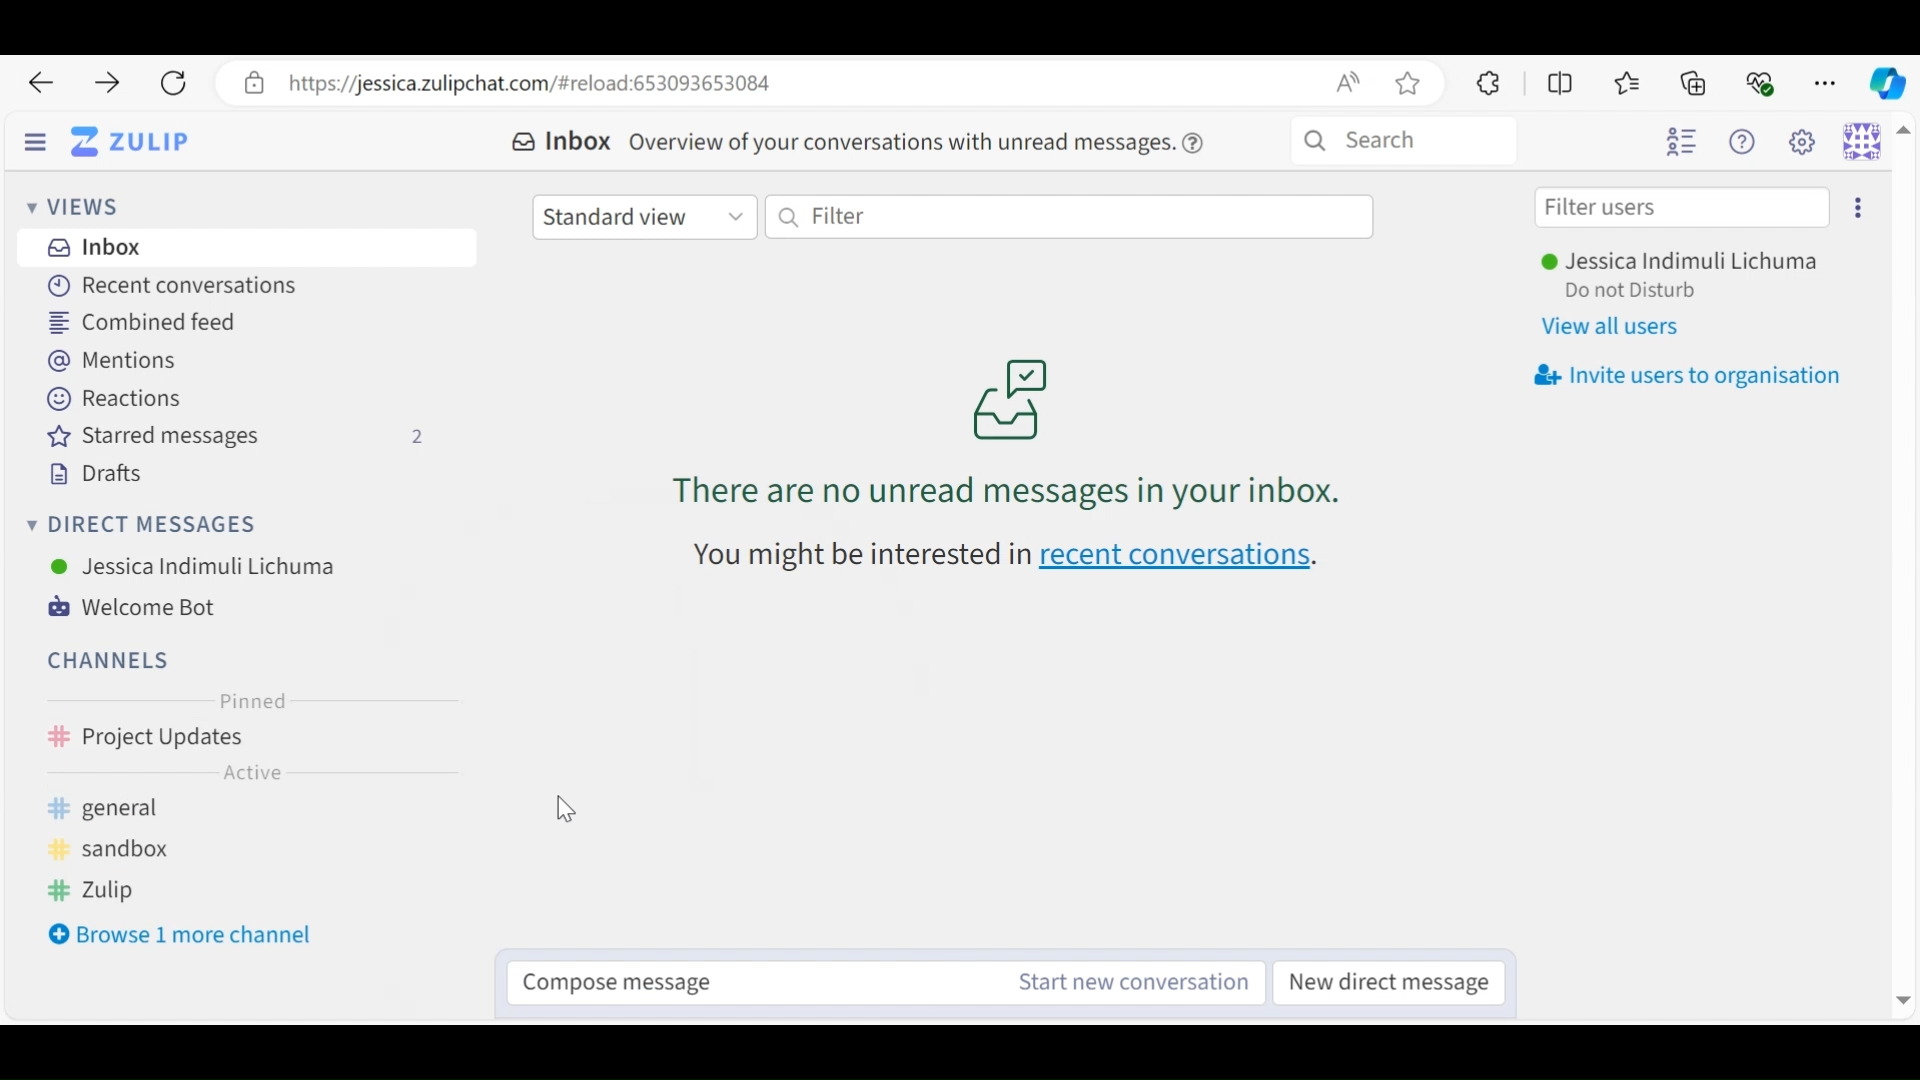 This screenshot has width=1920, height=1080. What do you see at coordinates (105, 658) in the screenshot?
I see `Channels` at bounding box center [105, 658].